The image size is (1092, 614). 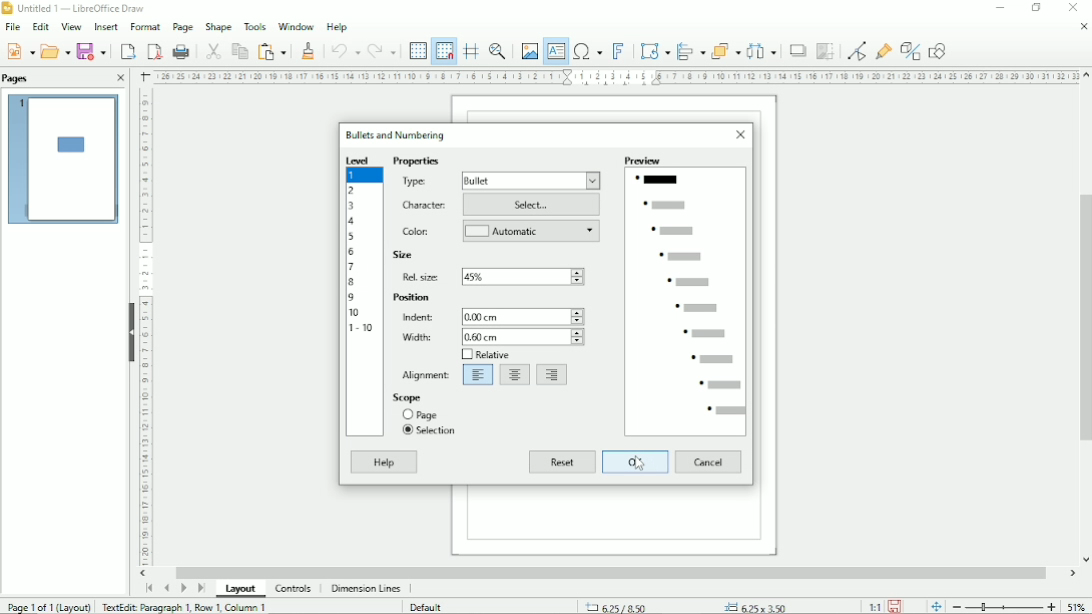 I want to click on Crop image, so click(x=825, y=52).